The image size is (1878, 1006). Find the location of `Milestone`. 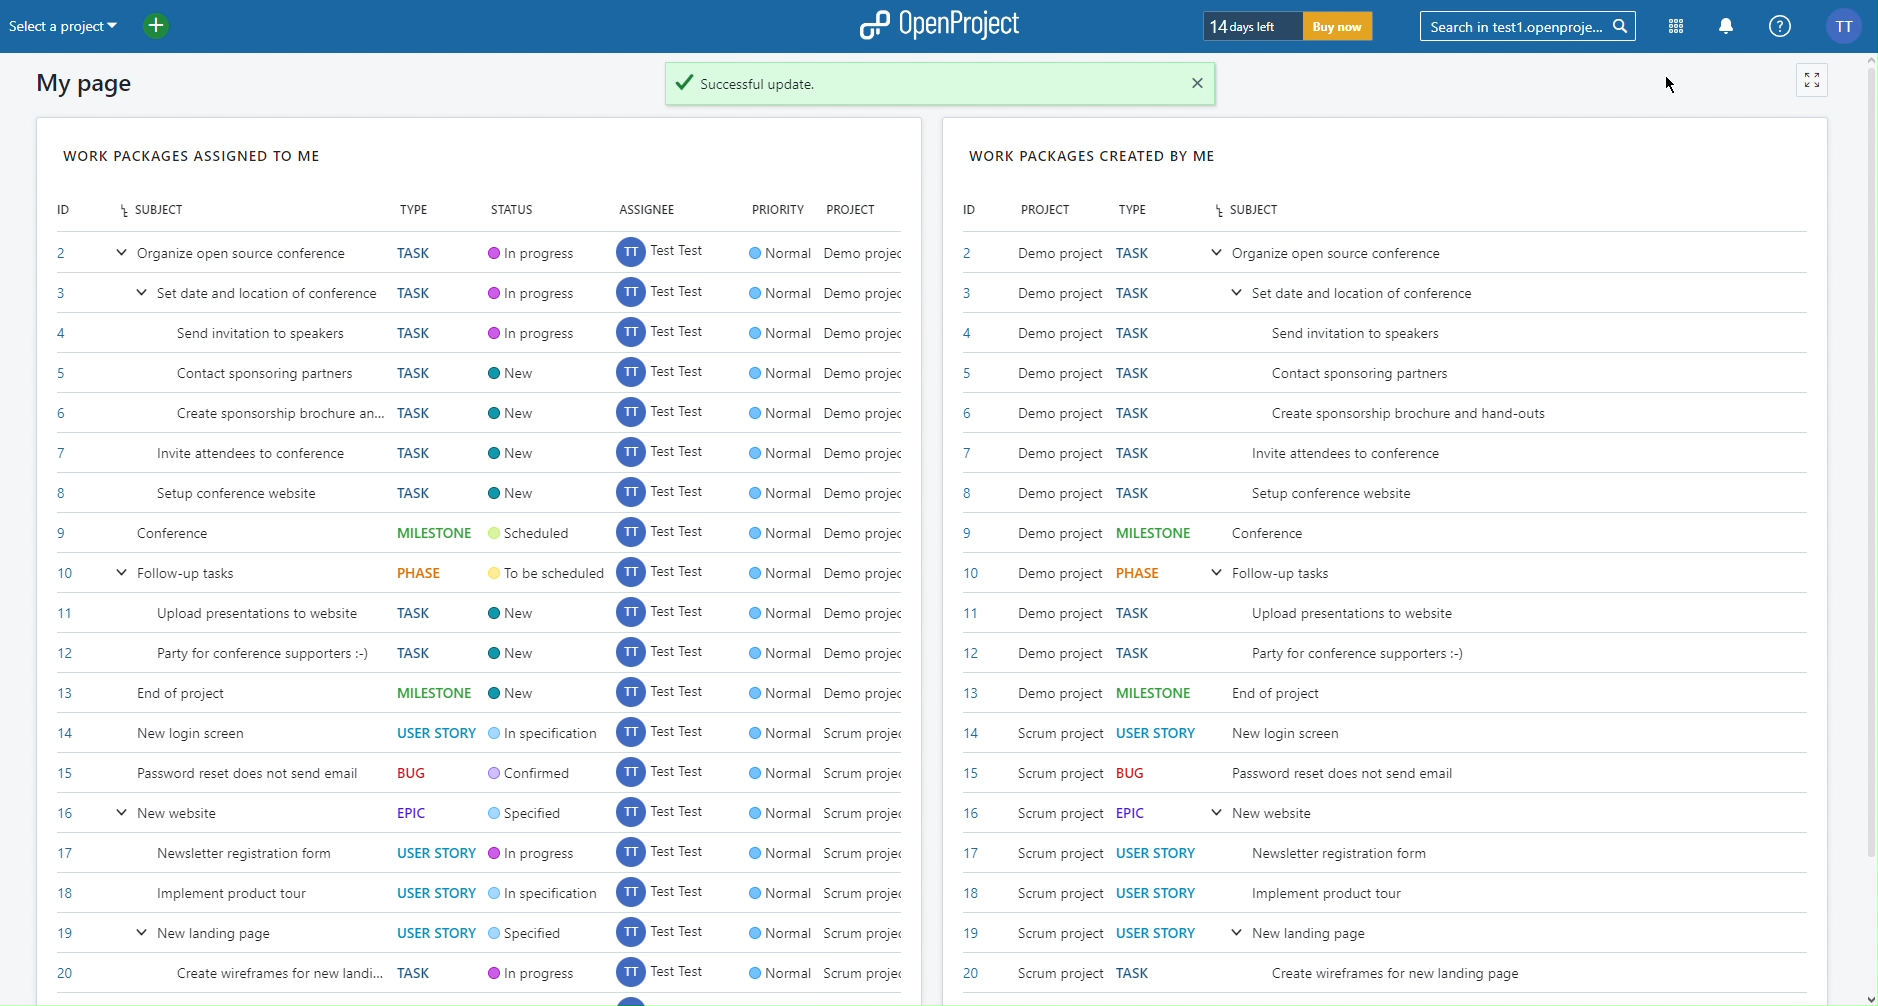

Milestone is located at coordinates (1155, 695).